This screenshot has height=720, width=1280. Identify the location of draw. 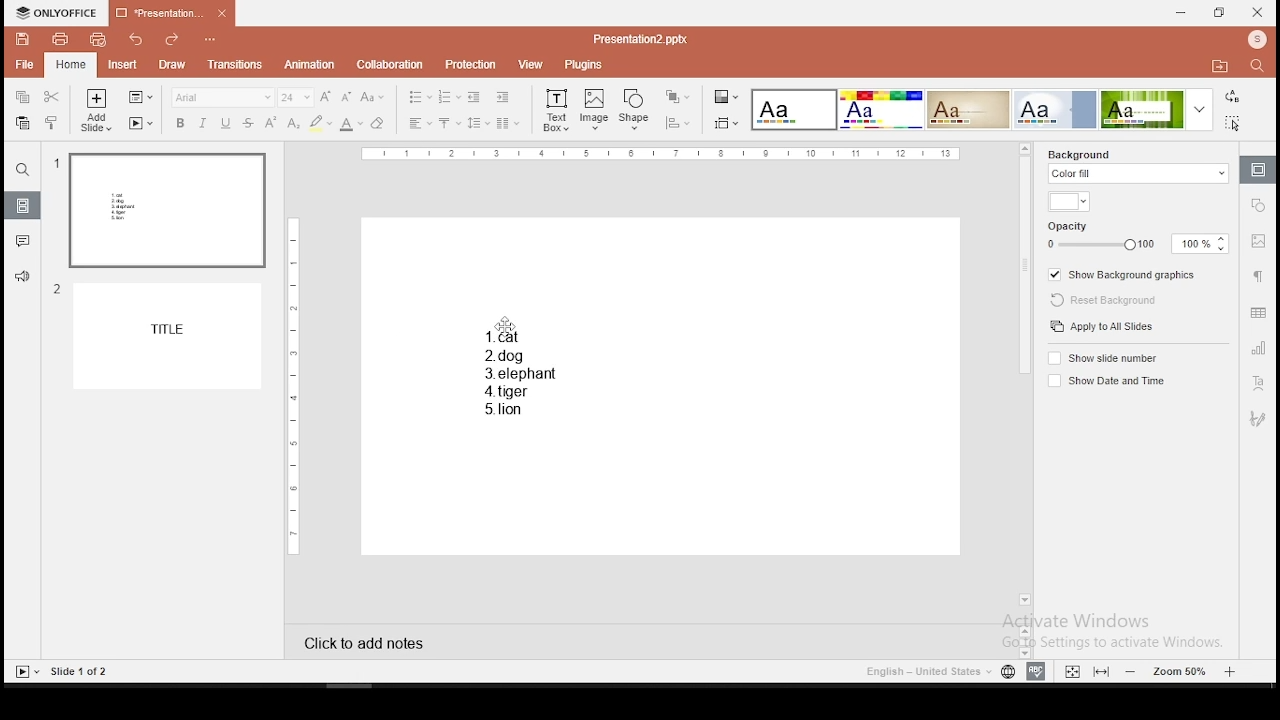
(172, 66).